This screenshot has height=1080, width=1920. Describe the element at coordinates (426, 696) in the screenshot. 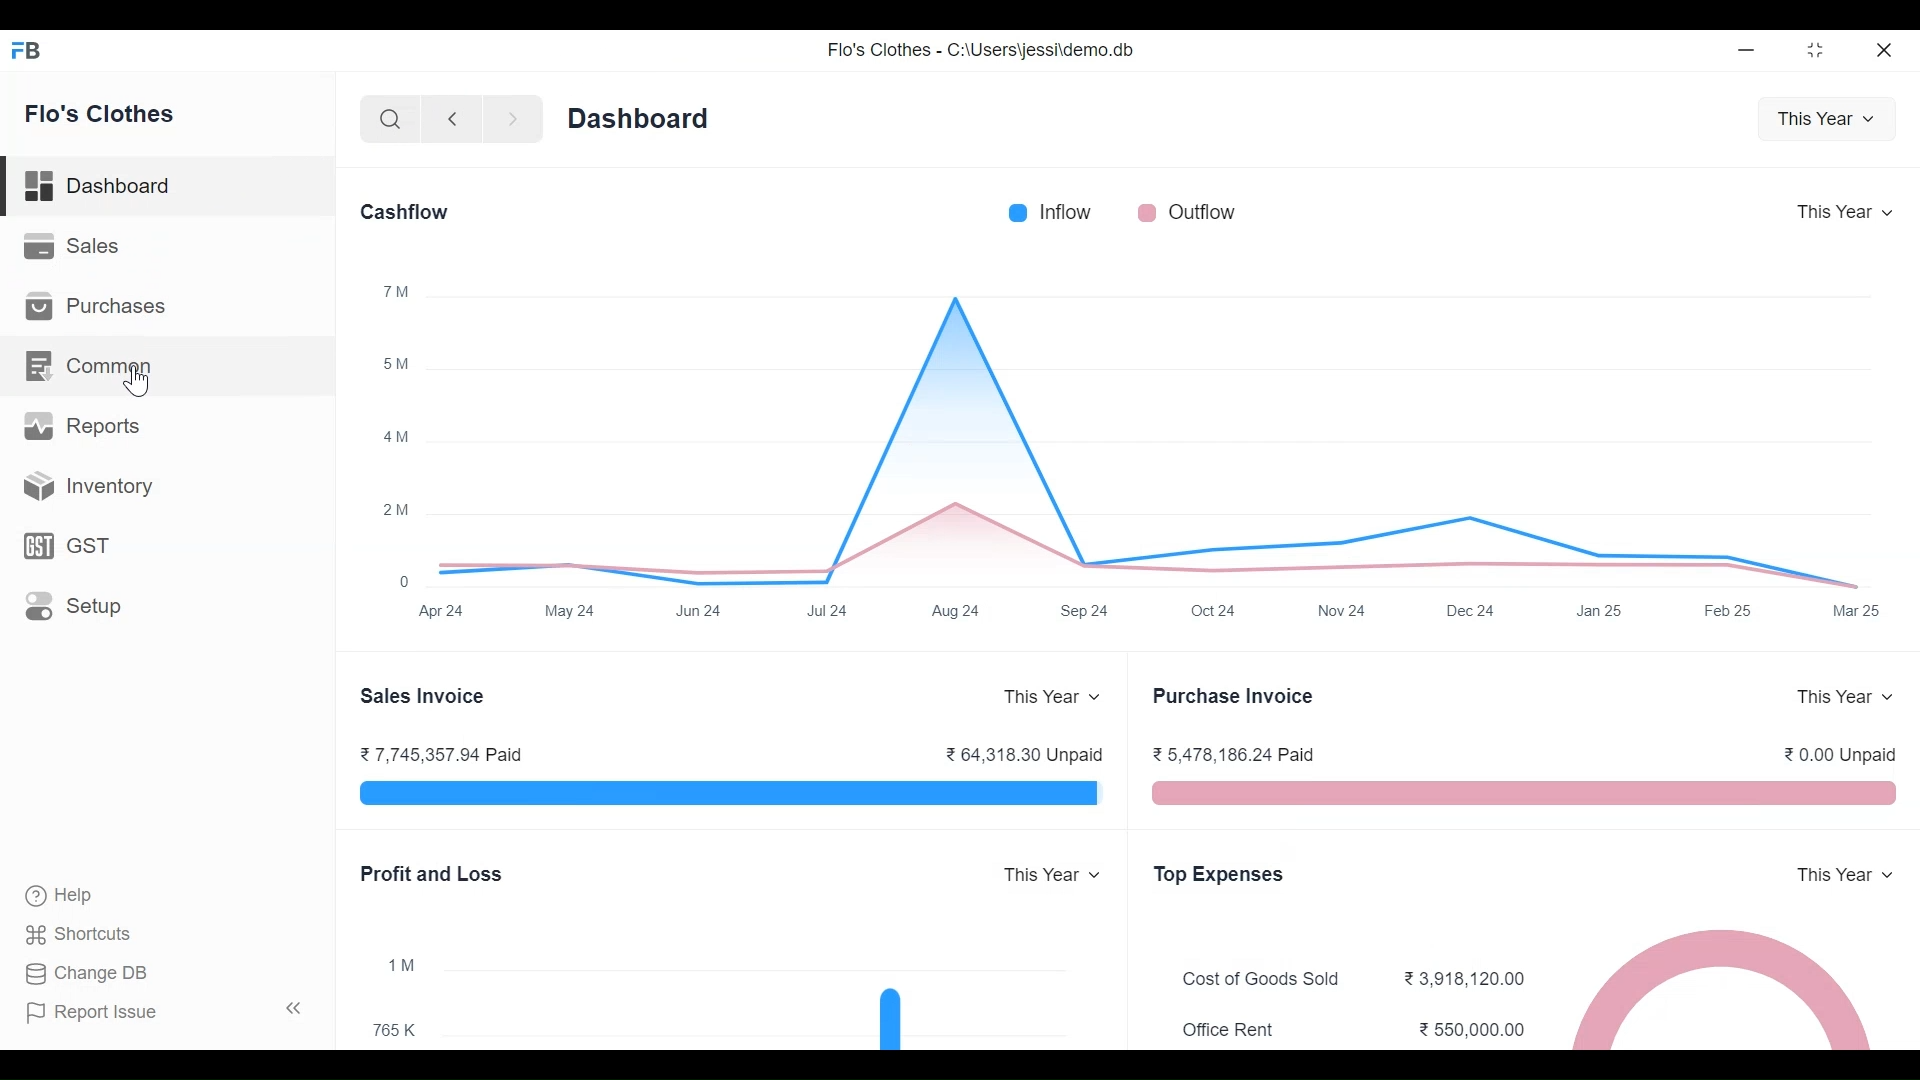

I see `Sales Invoice` at that location.